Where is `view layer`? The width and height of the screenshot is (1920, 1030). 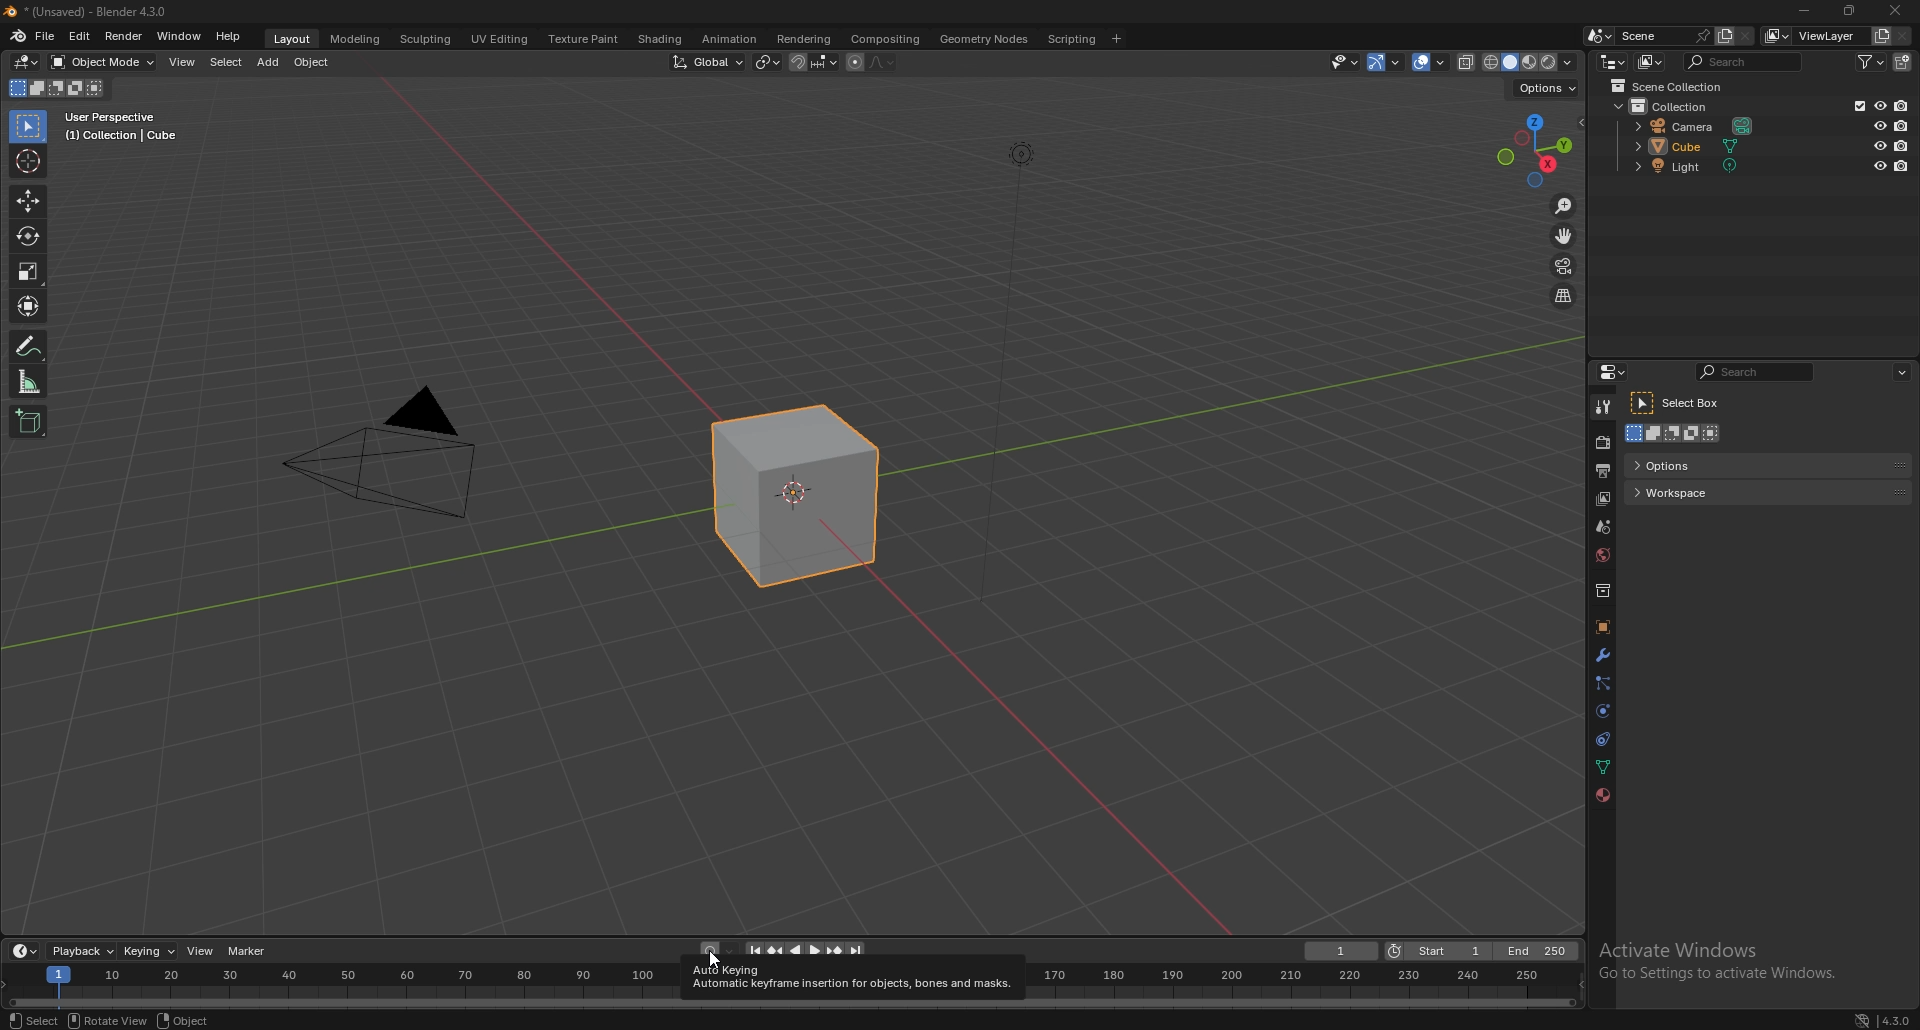 view layer is located at coordinates (1815, 36).